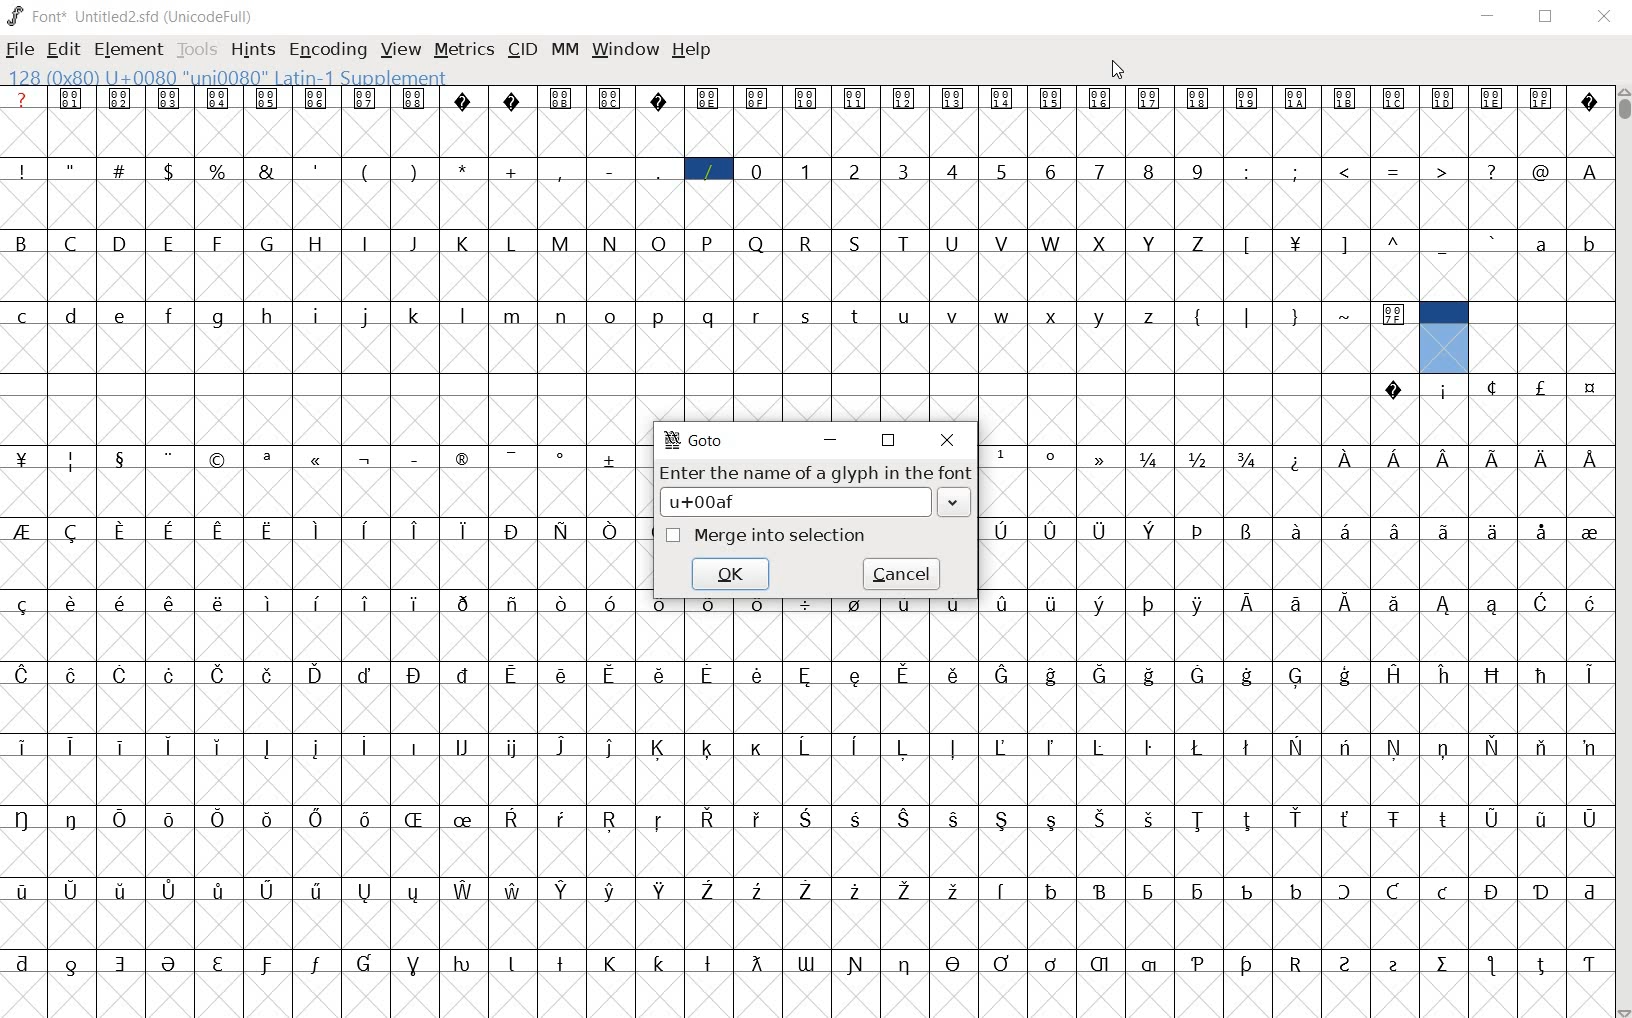 This screenshot has height=1018, width=1632. I want to click on M, so click(562, 242).